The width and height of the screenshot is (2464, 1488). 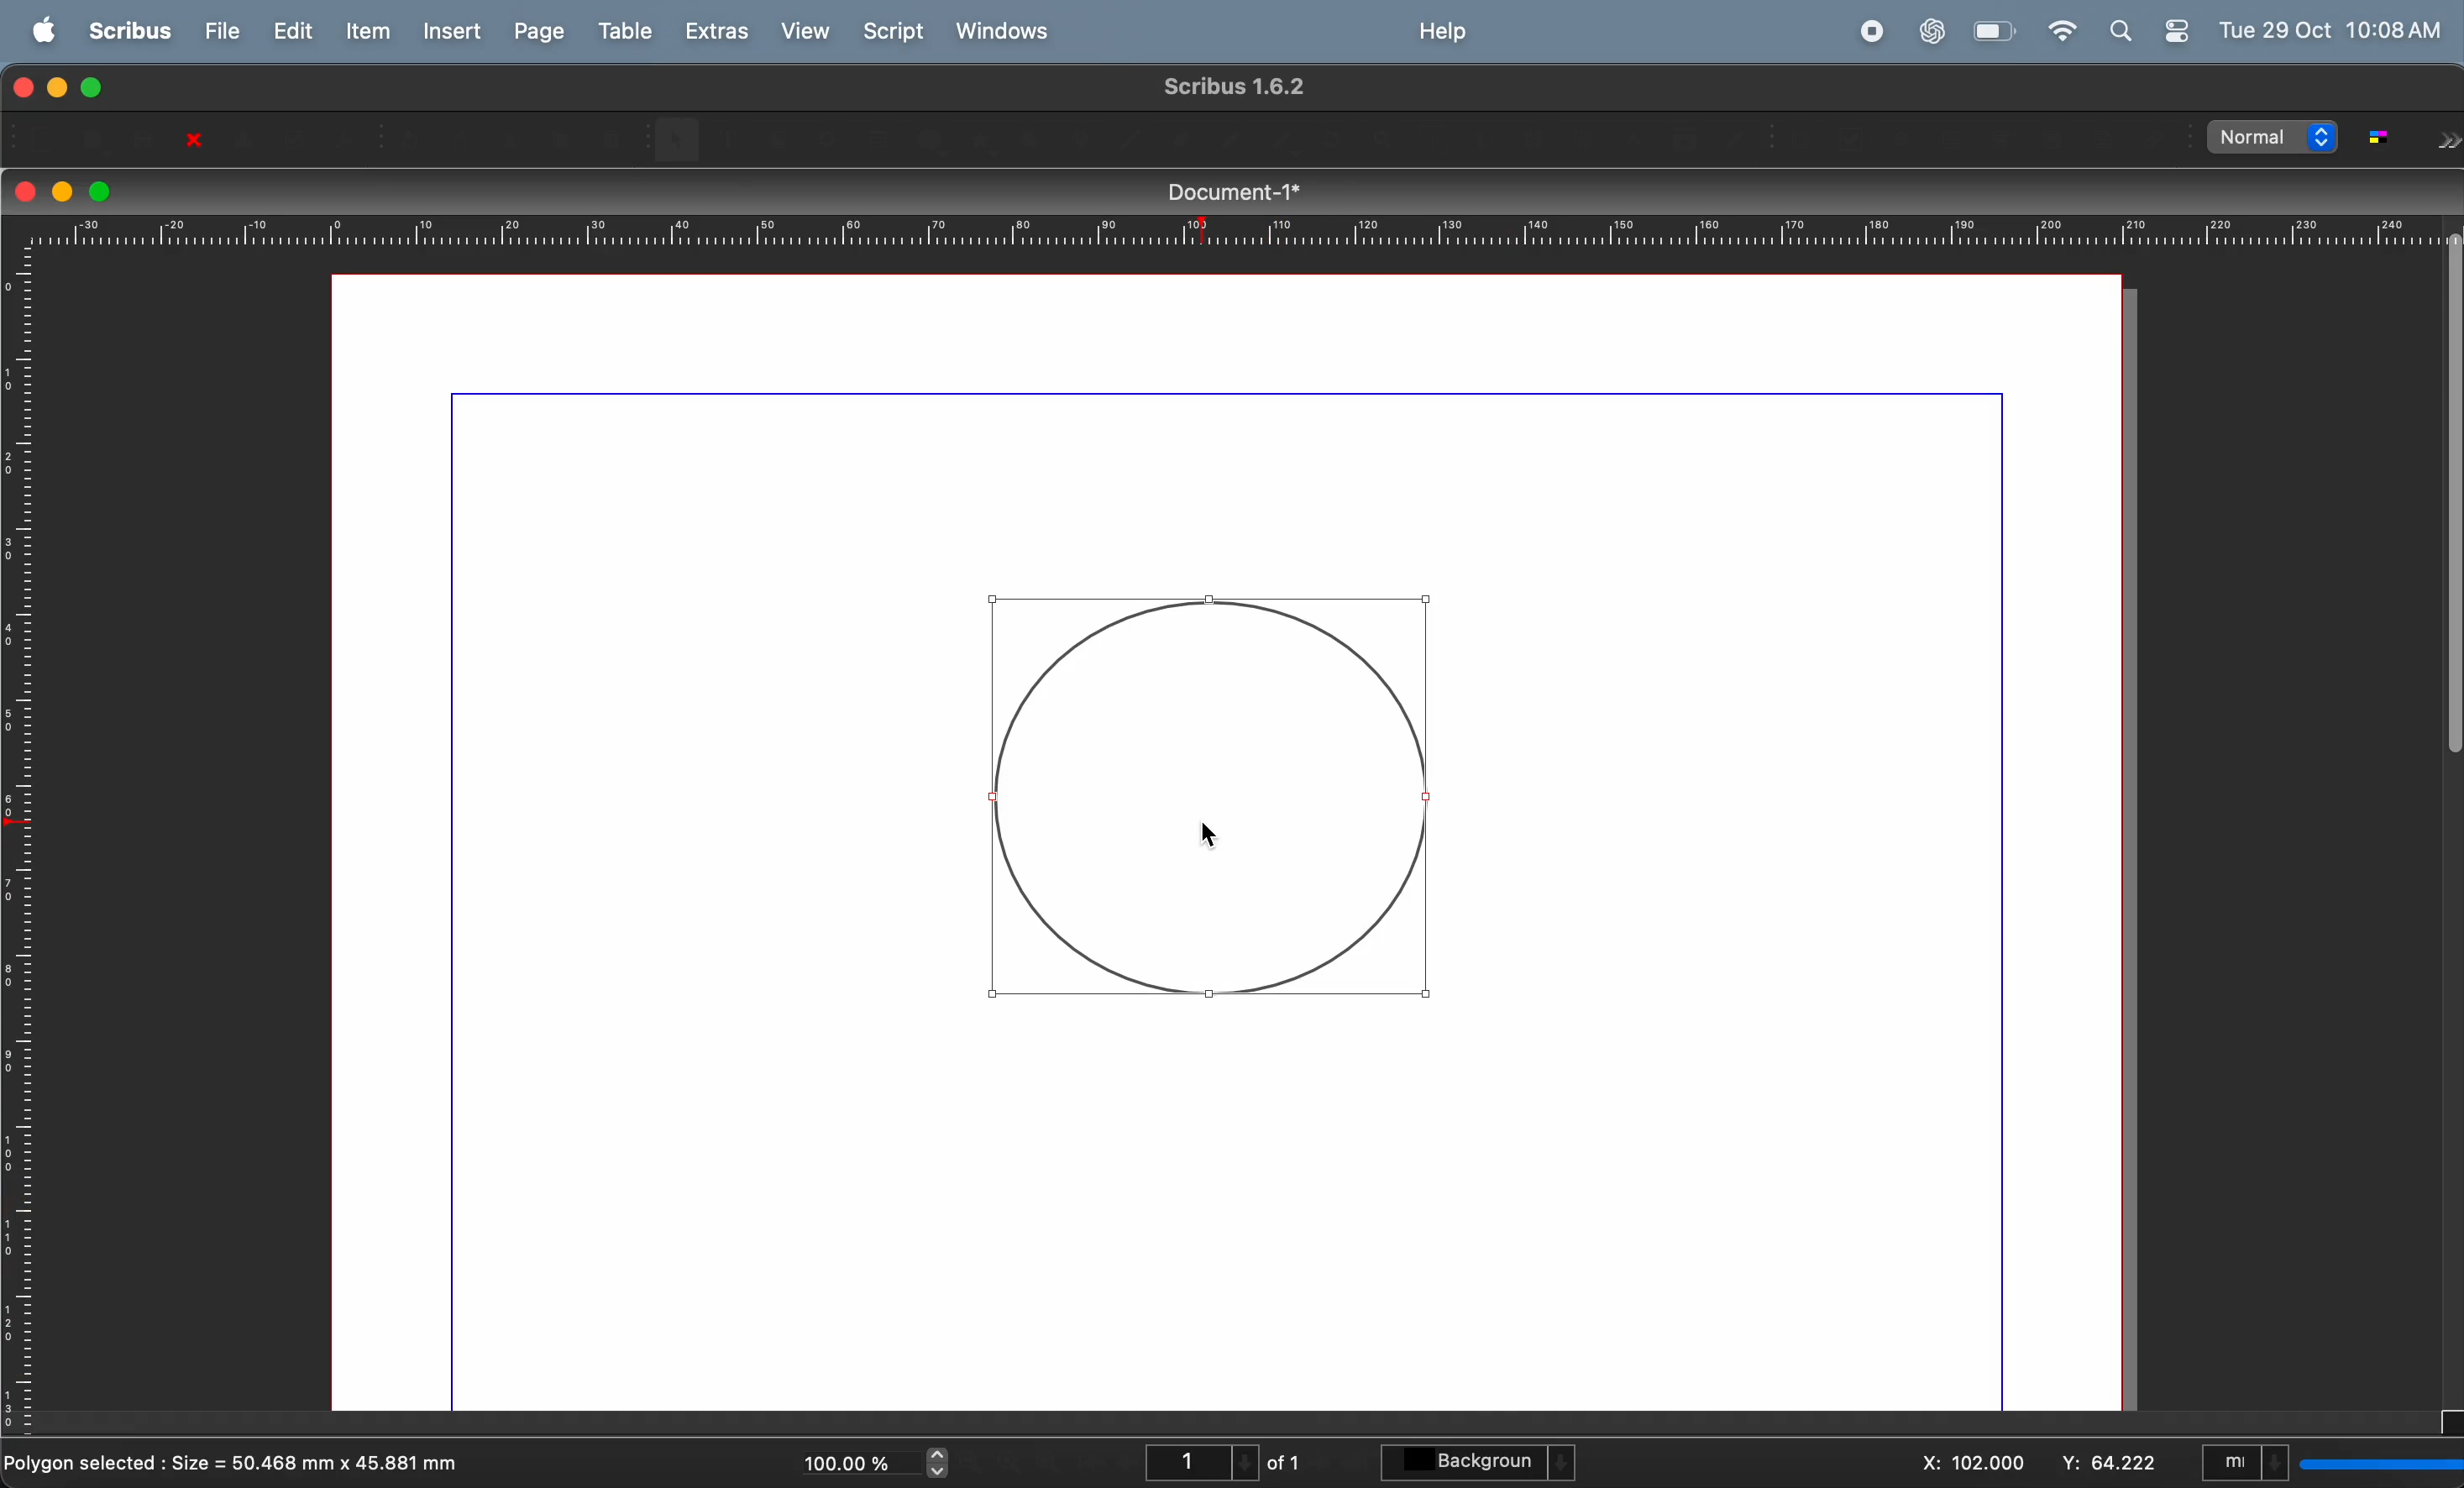 I want to click on vertical scale, so click(x=24, y=846).